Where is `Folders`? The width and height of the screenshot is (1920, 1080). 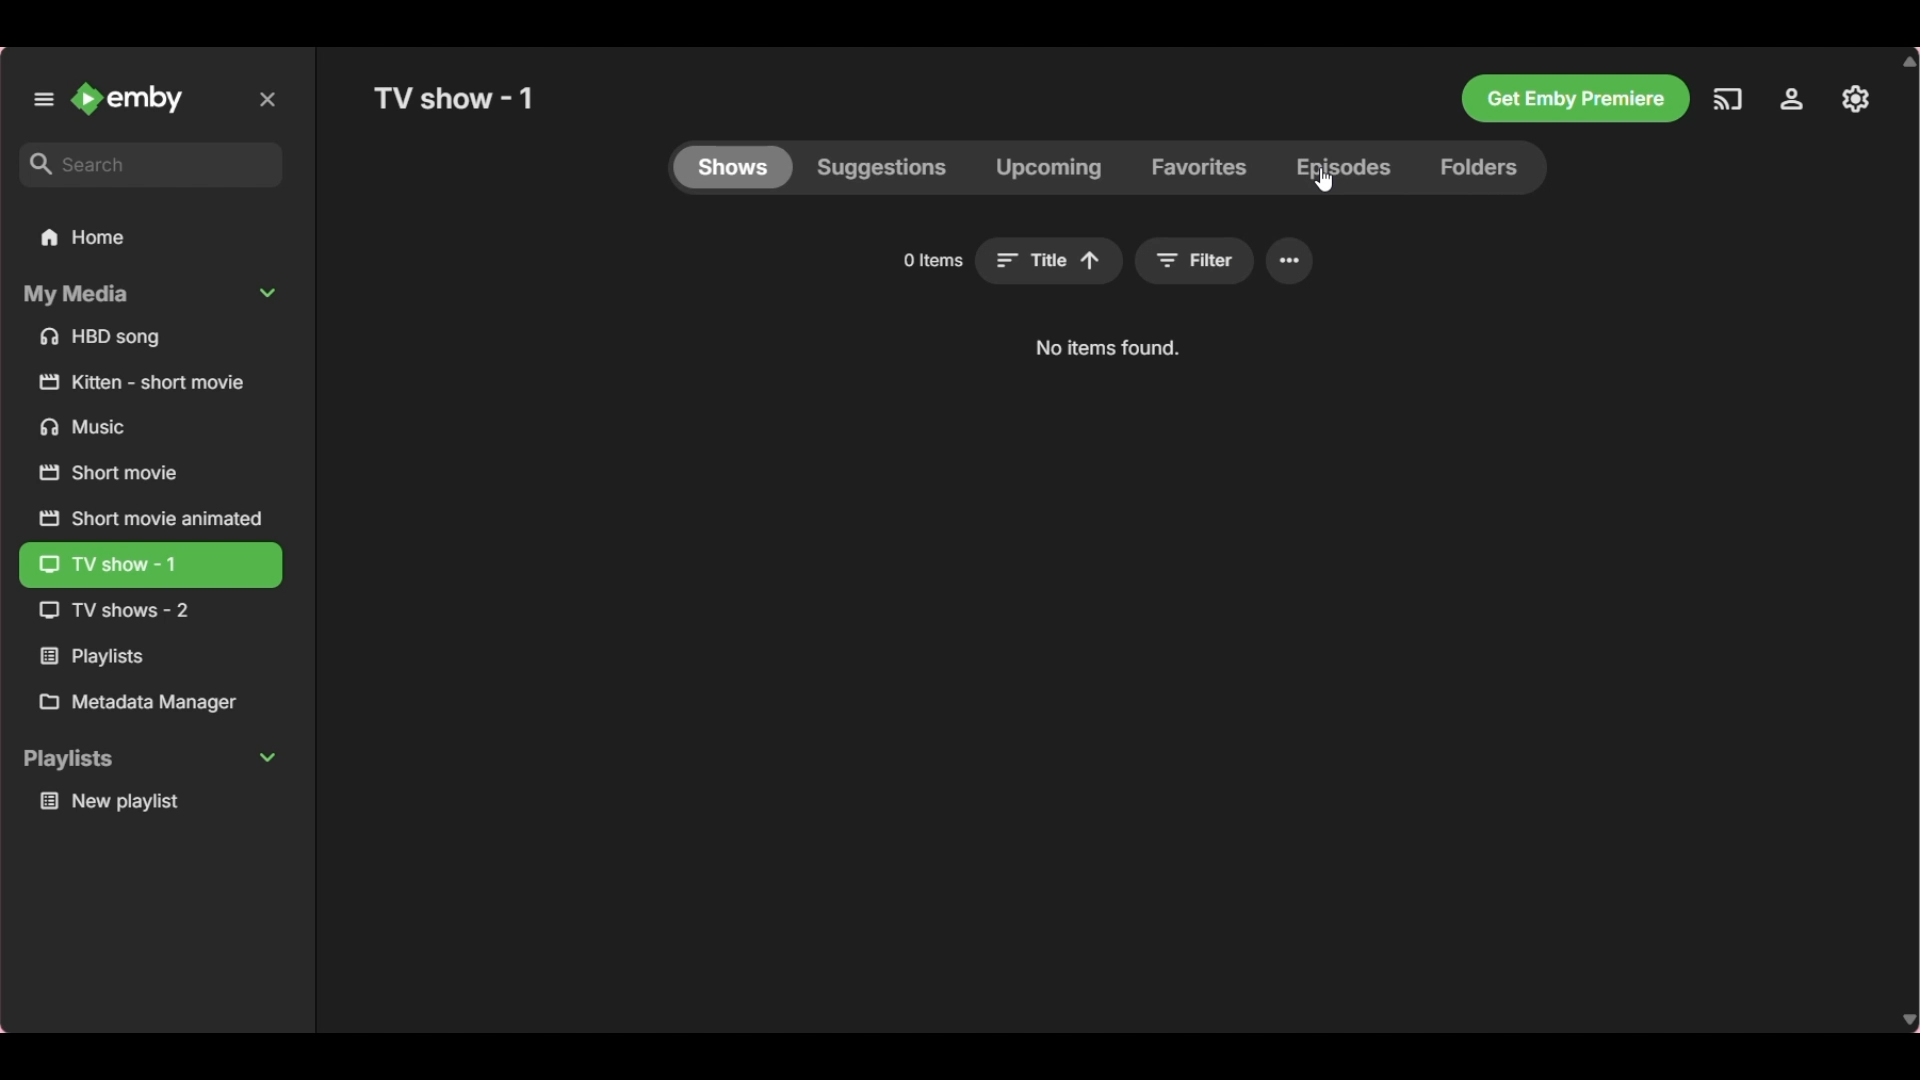
Folders is located at coordinates (1481, 168).